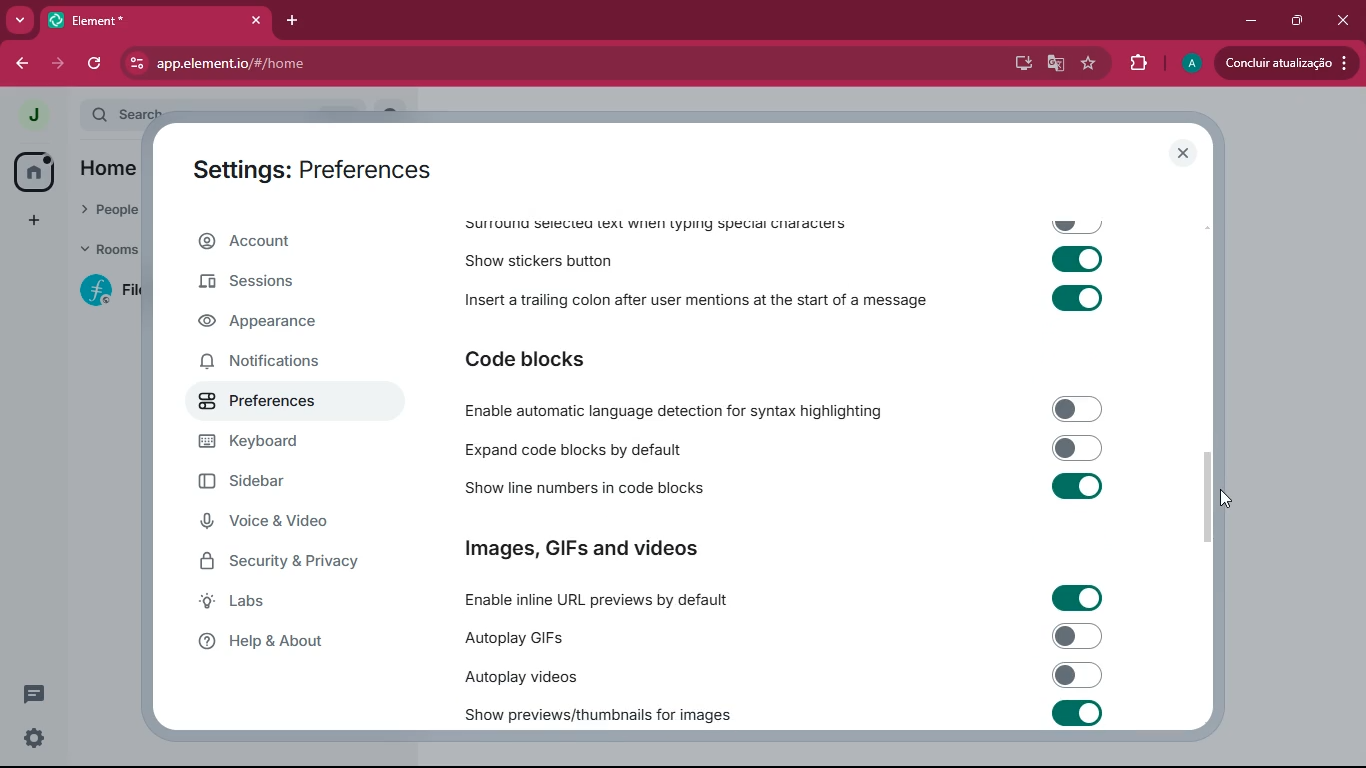 This screenshot has width=1366, height=768. I want to click on Show line numbers in code blocks, so click(781, 488).